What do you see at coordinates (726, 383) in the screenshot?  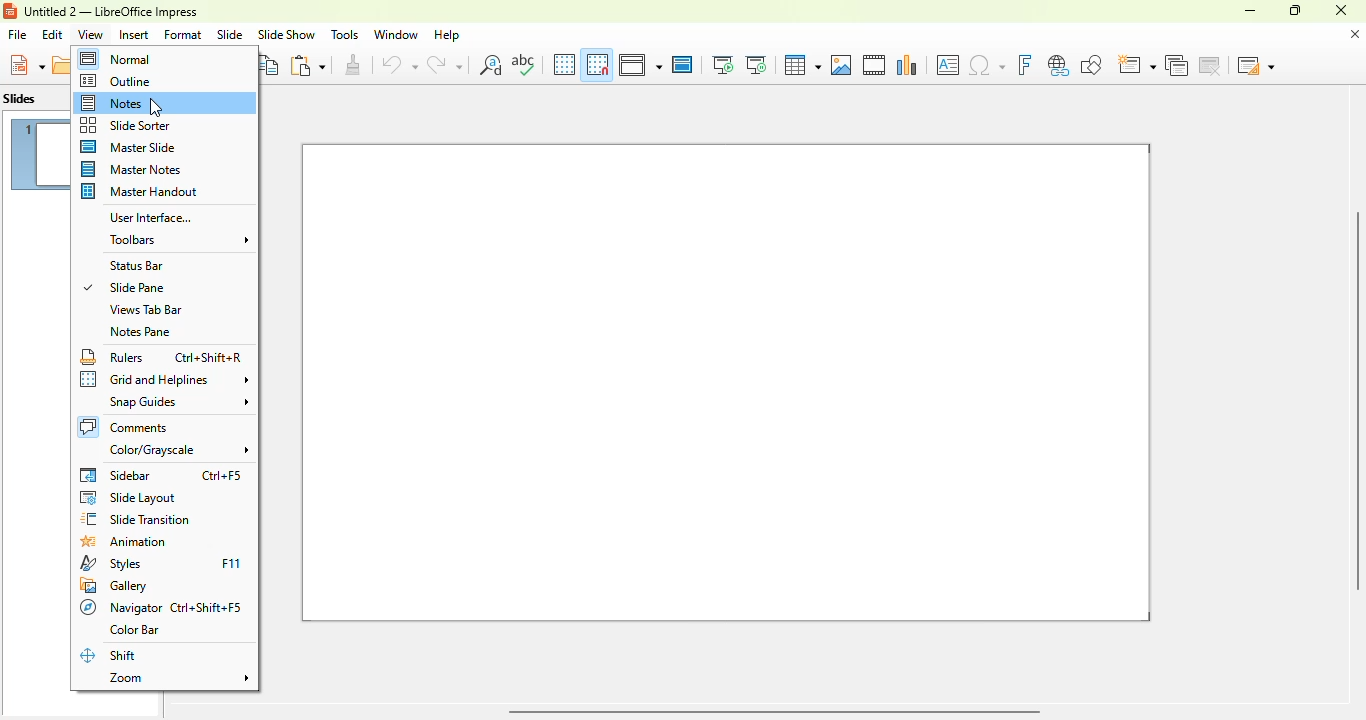 I see `slide 1` at bounding box center [726, 383].